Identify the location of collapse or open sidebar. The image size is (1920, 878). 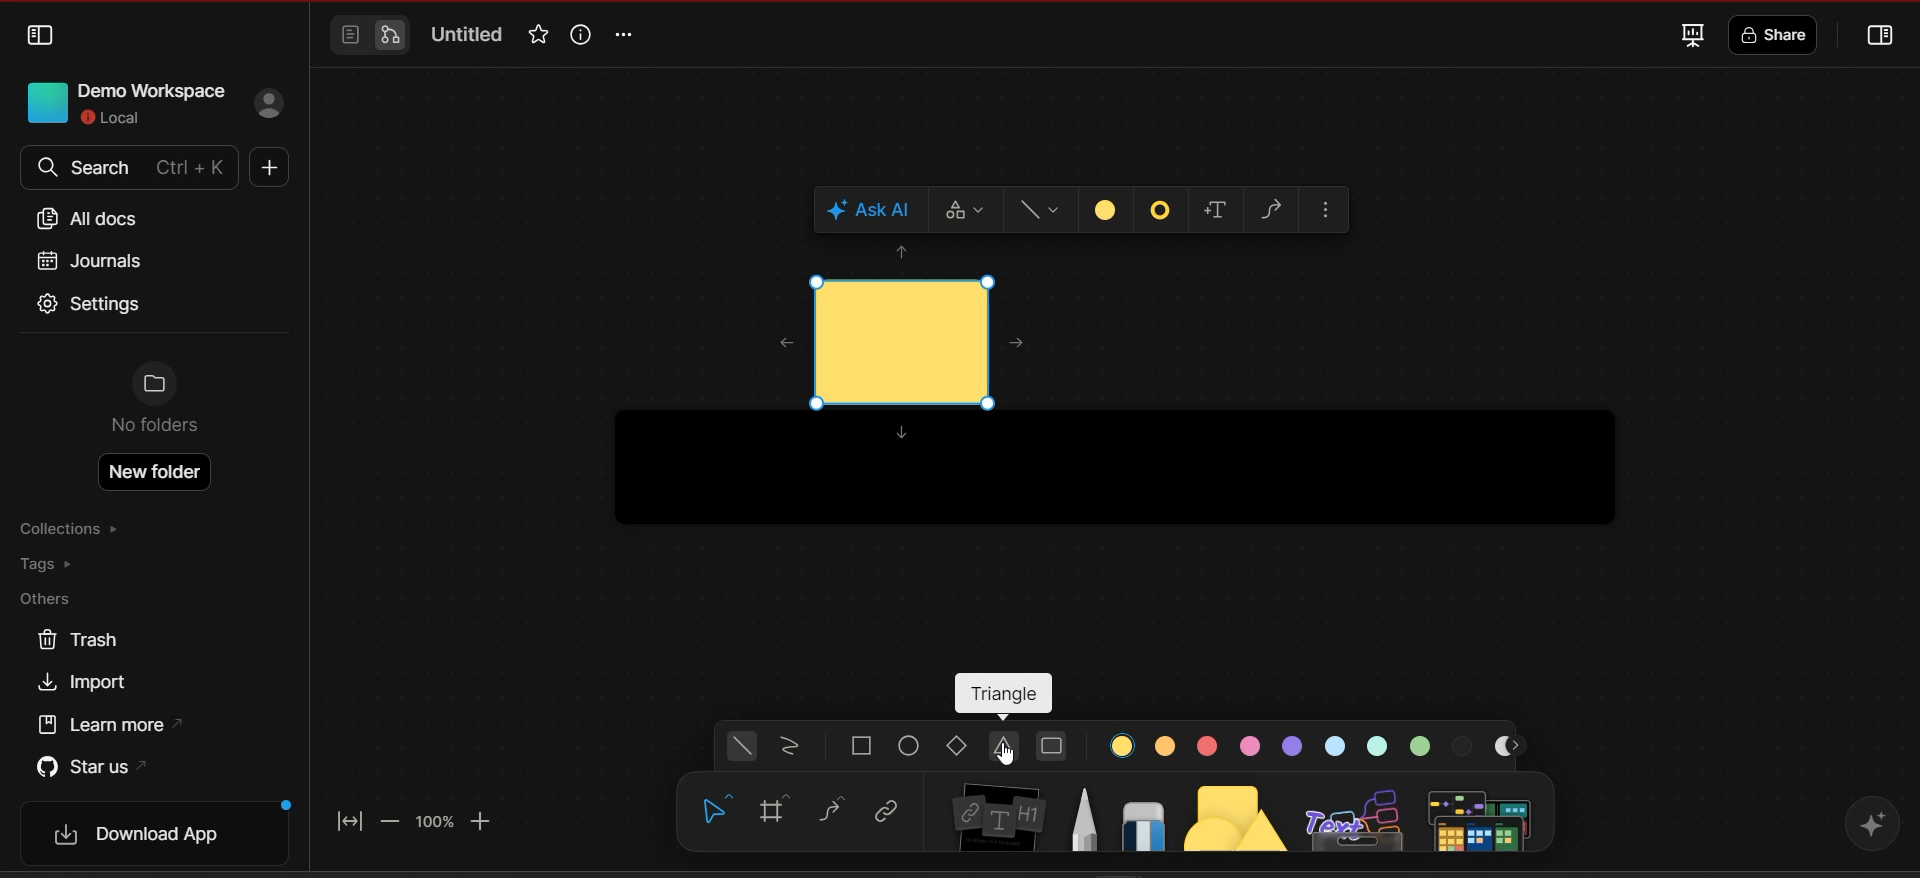
(1882, 37).